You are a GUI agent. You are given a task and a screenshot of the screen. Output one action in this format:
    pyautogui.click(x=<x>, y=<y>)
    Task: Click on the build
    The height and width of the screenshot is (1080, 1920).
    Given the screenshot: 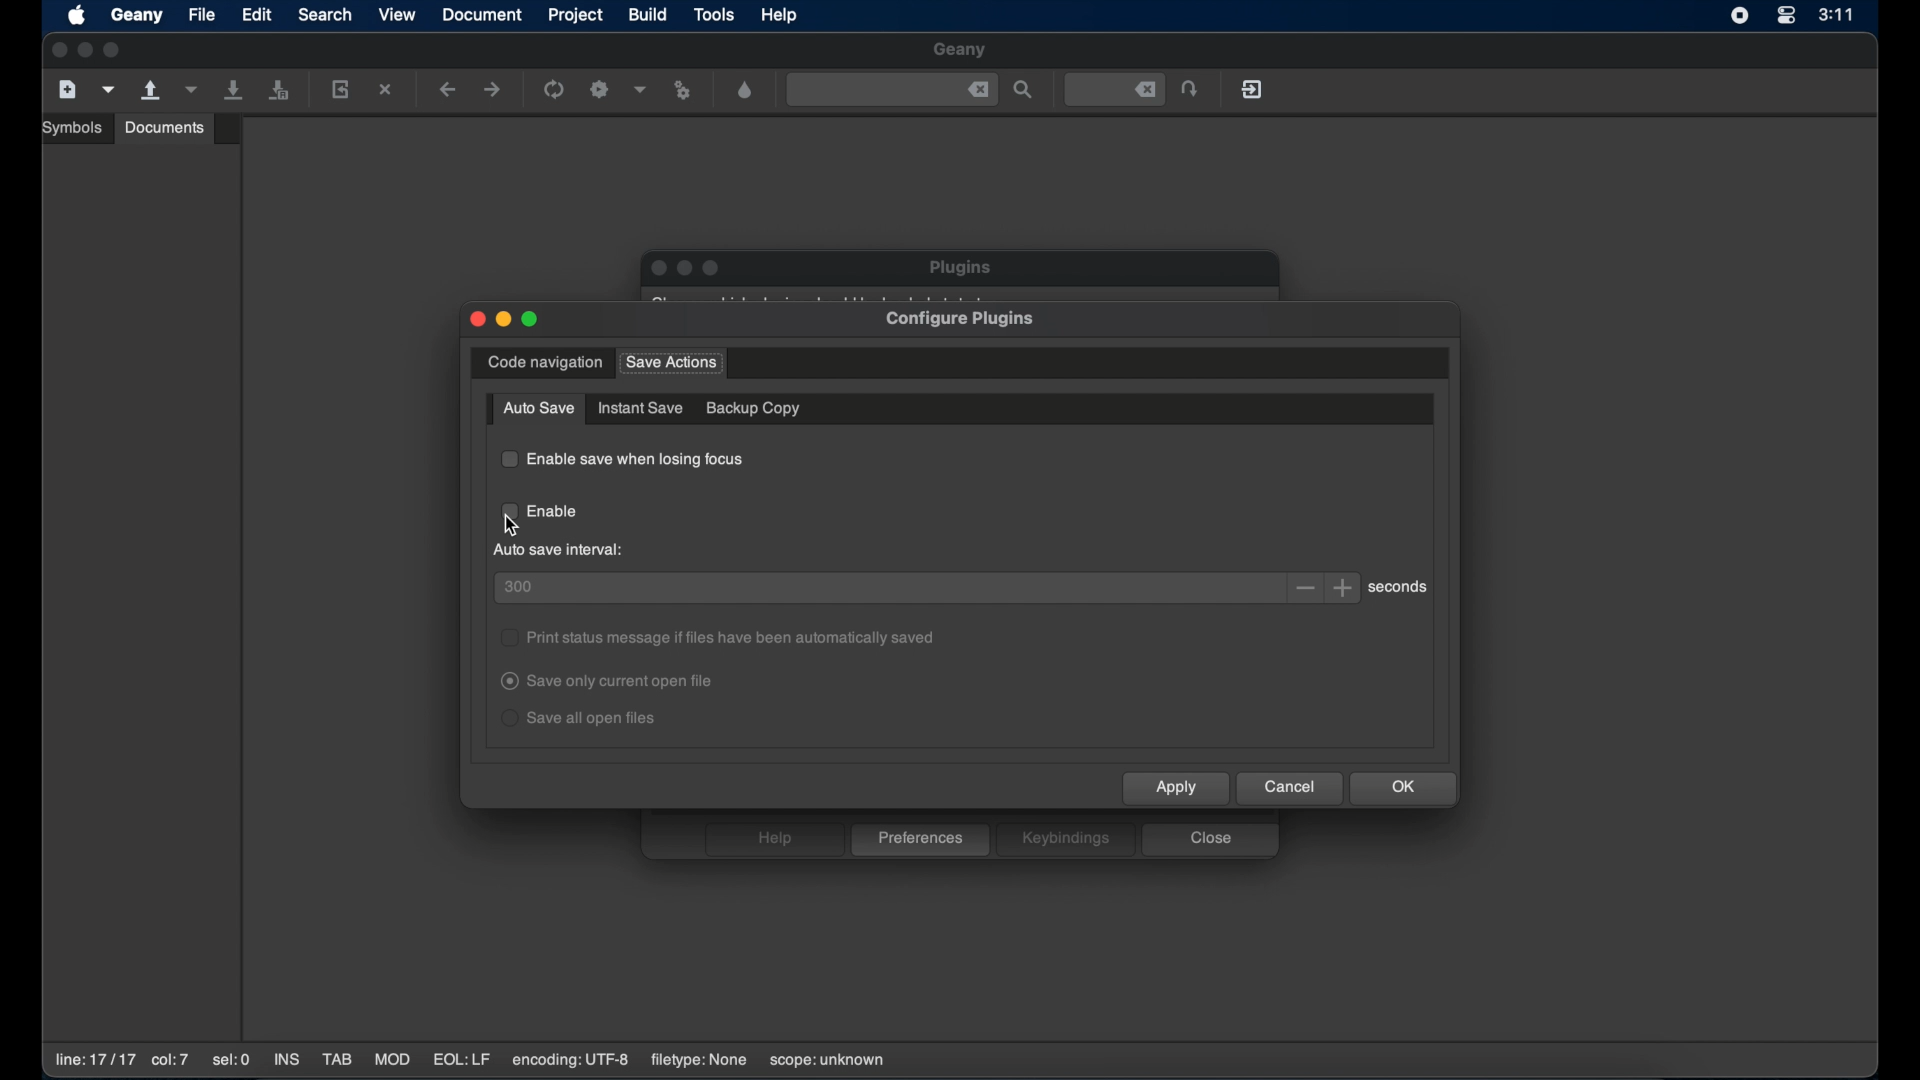 What is the action you would take?
    pyautogui.click(x=649, y=14)
    